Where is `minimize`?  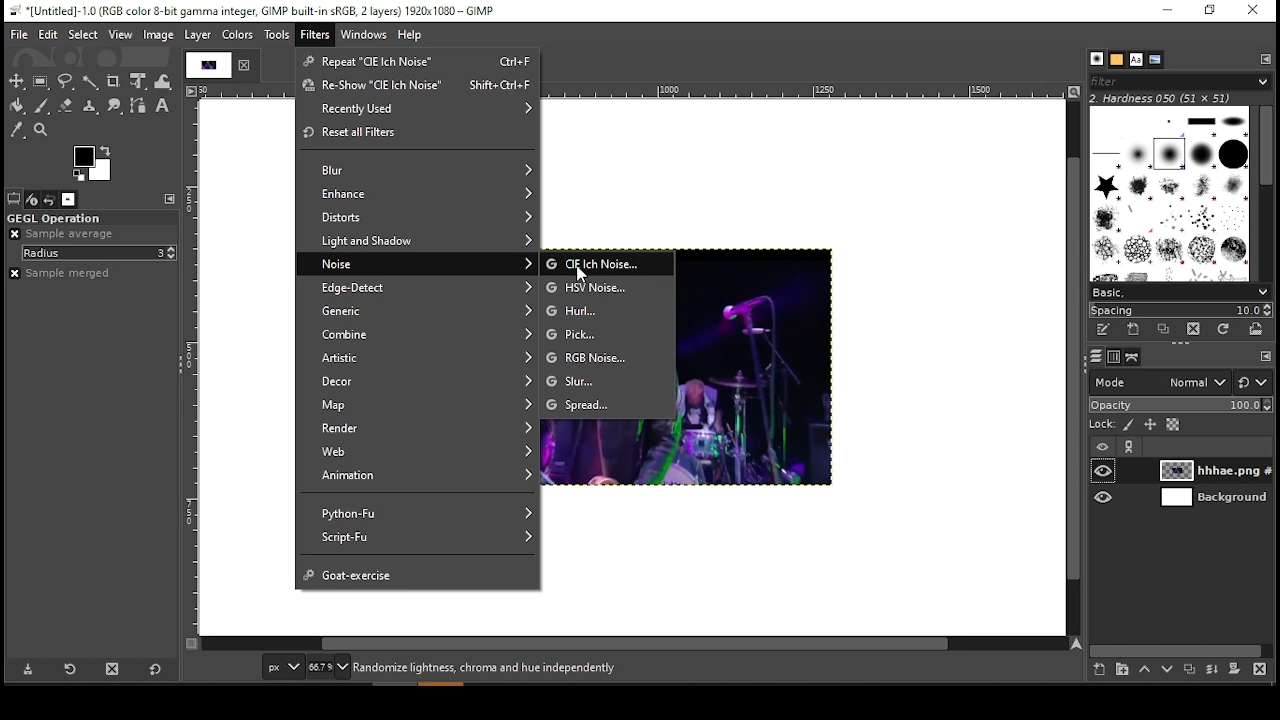 minimize is located at coordinates (1168, 12).